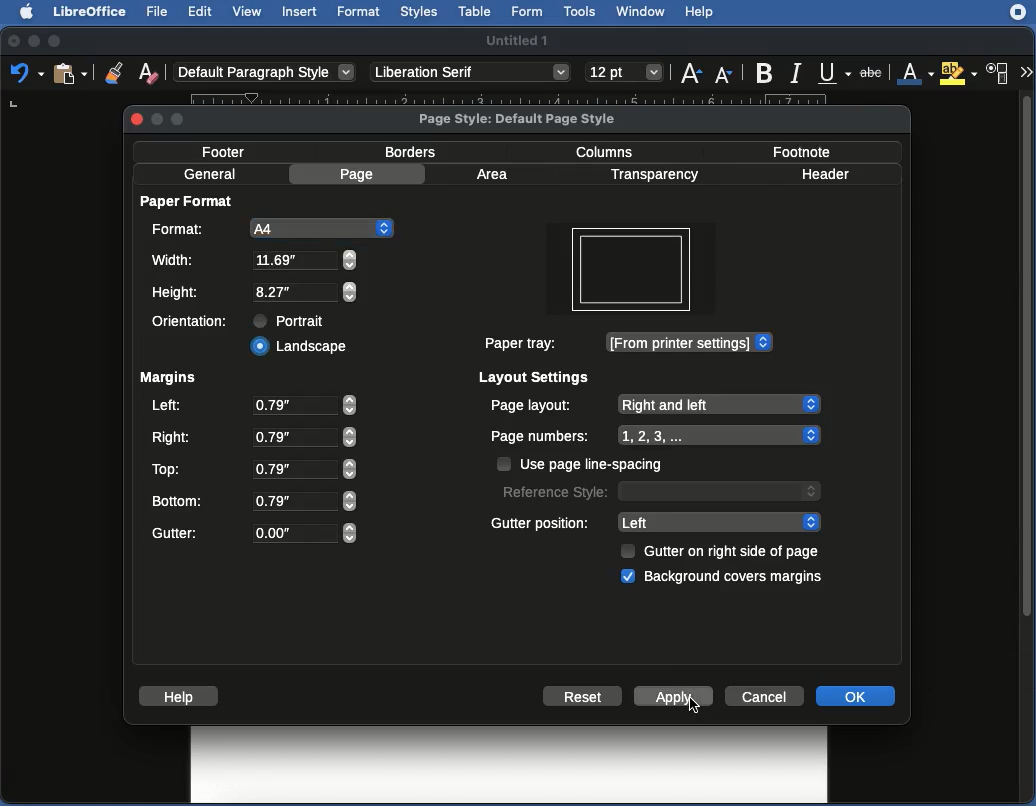  I want to click on Help, so click(181, 697).